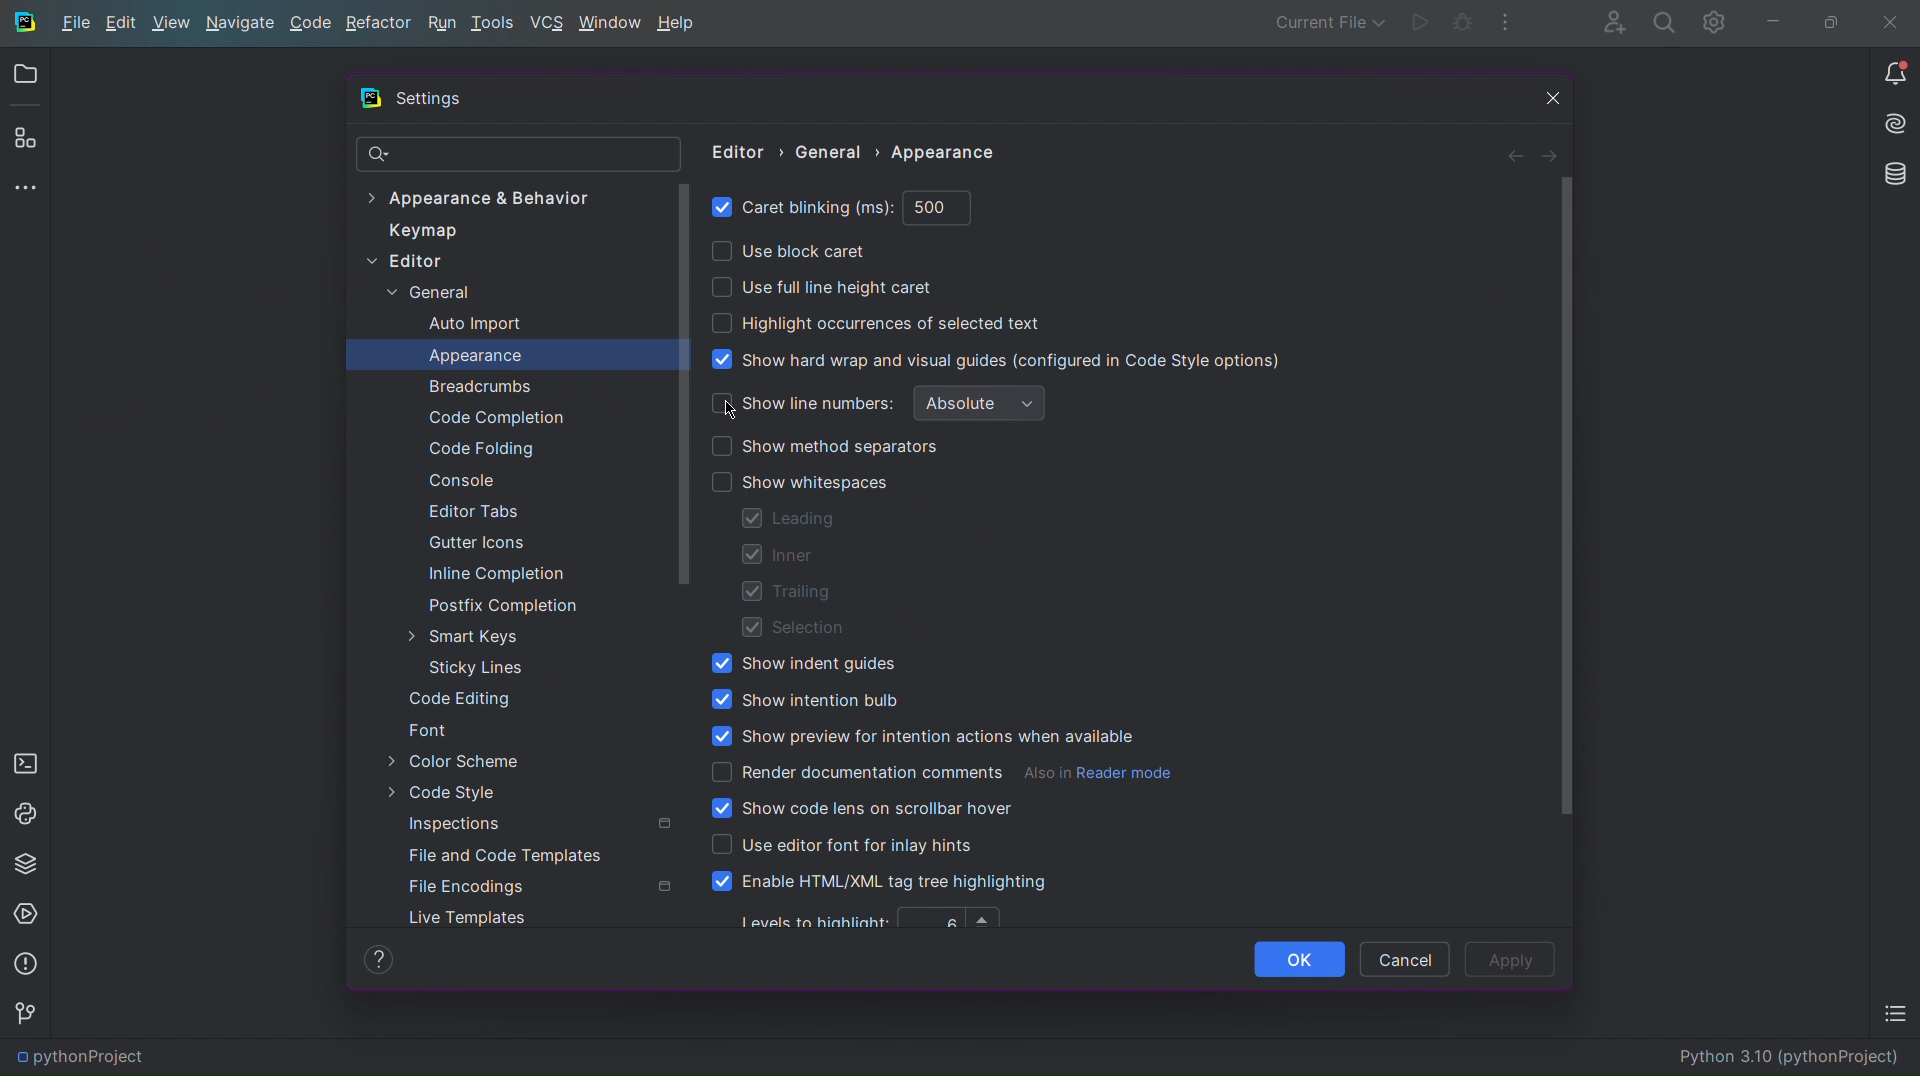 The width and height of the screenshot is (1920, 1076). What do you see at coordinates (473, 325) in the screenshot?
I see `Auto Import` at bounding box center [473, 325].